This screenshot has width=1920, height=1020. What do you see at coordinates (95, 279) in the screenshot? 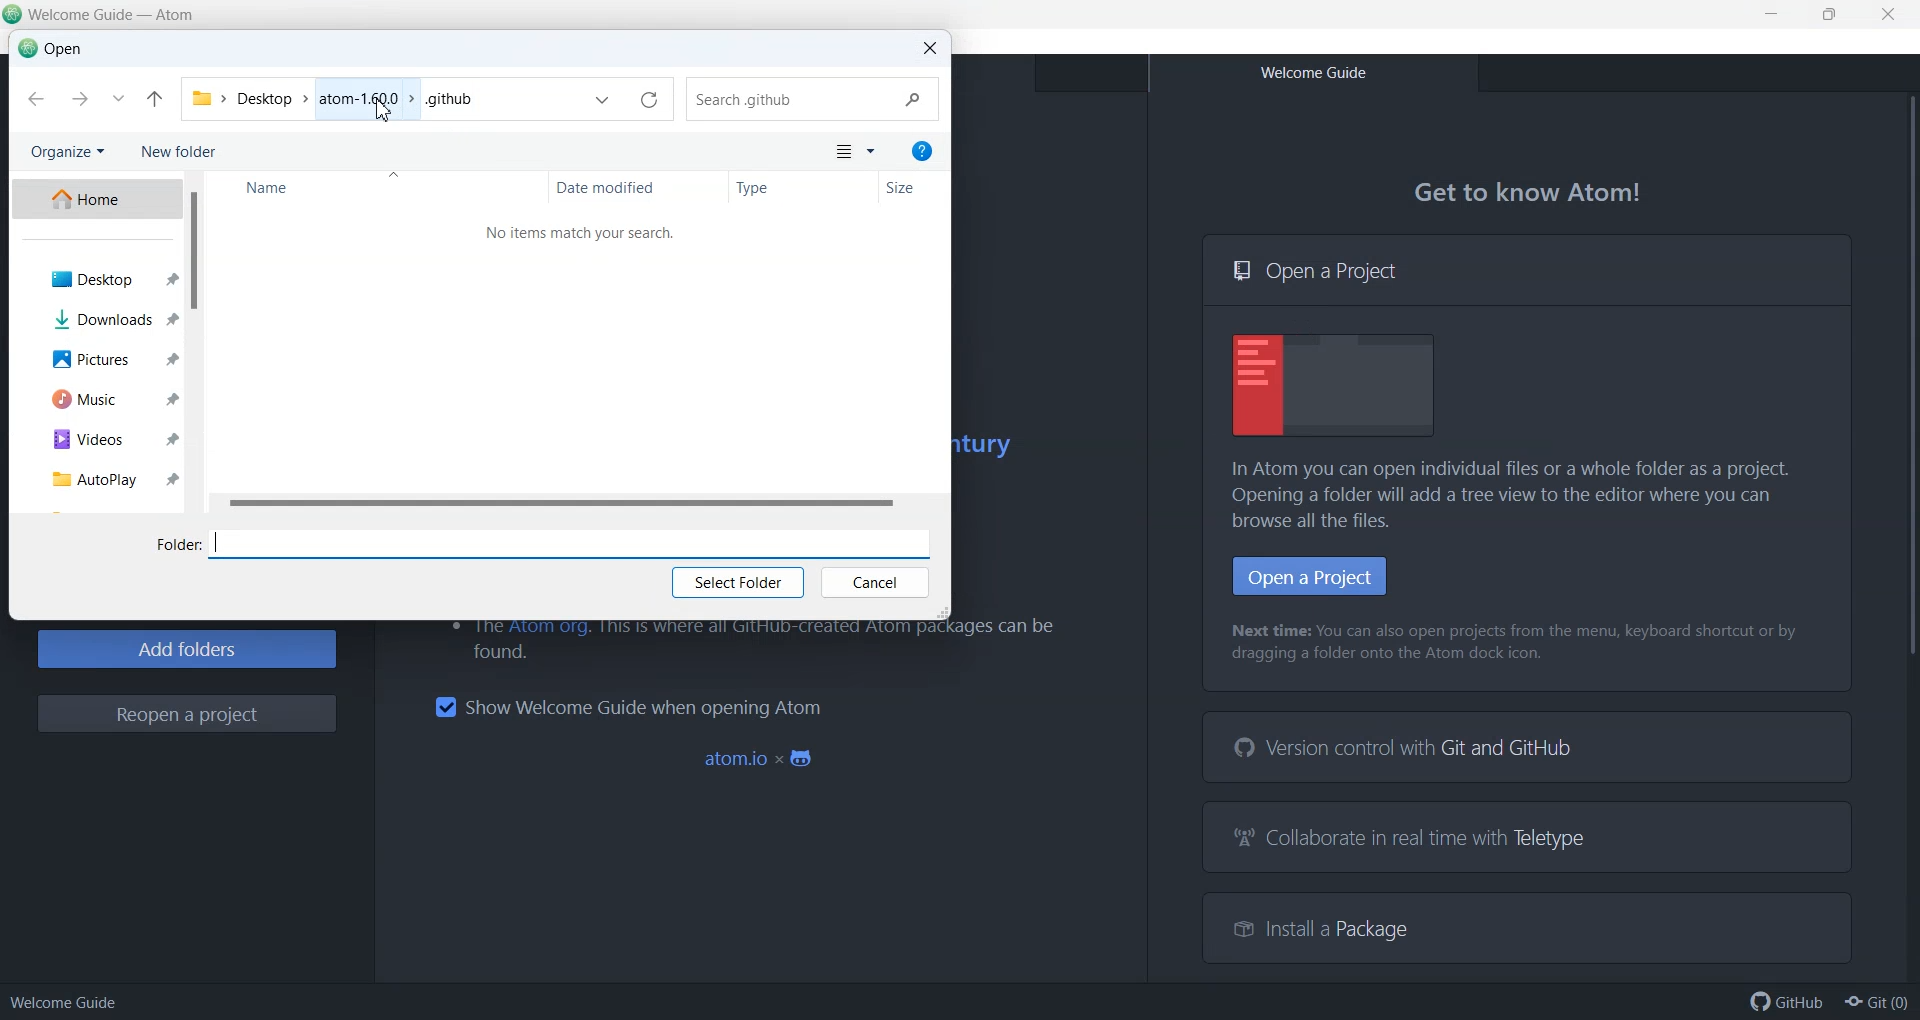
I see `Desktop` at bounding box center [95, 279].